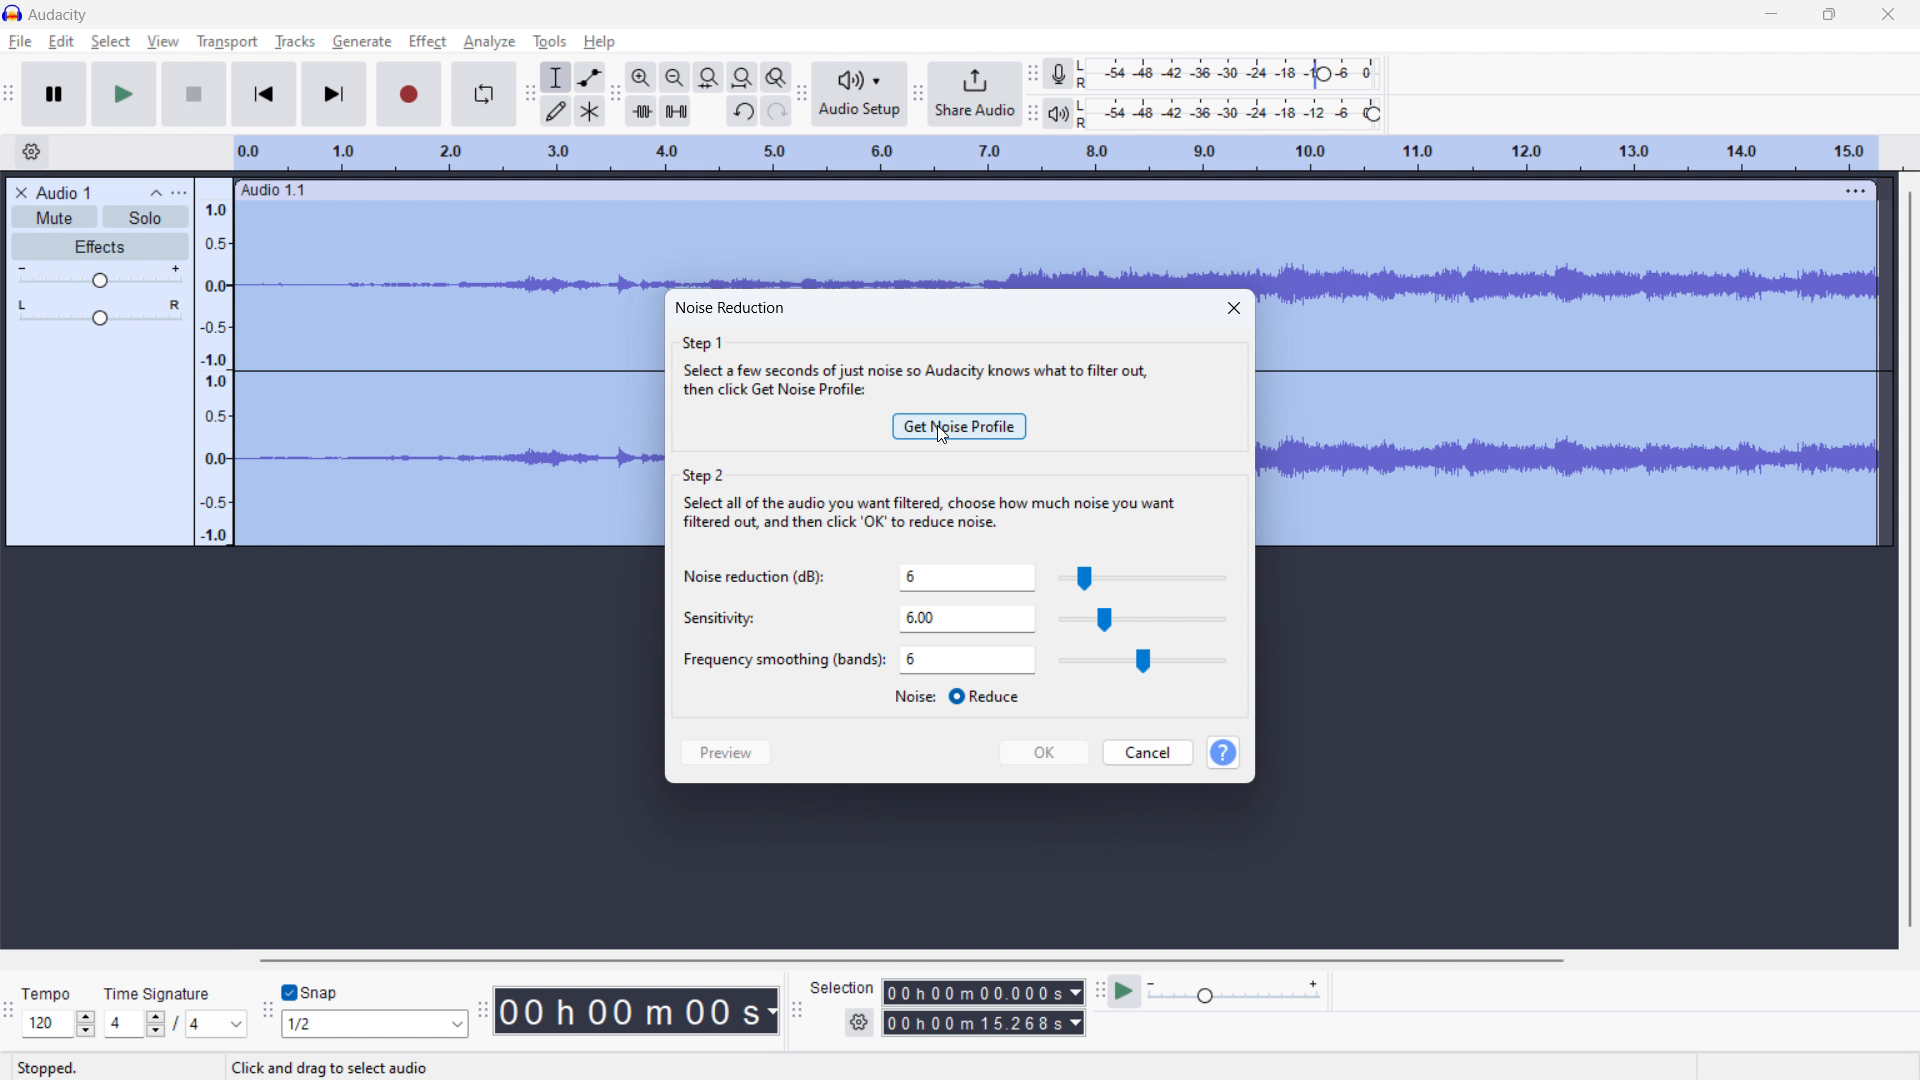  I want to click on close dialogbox, so click(1235, 308).